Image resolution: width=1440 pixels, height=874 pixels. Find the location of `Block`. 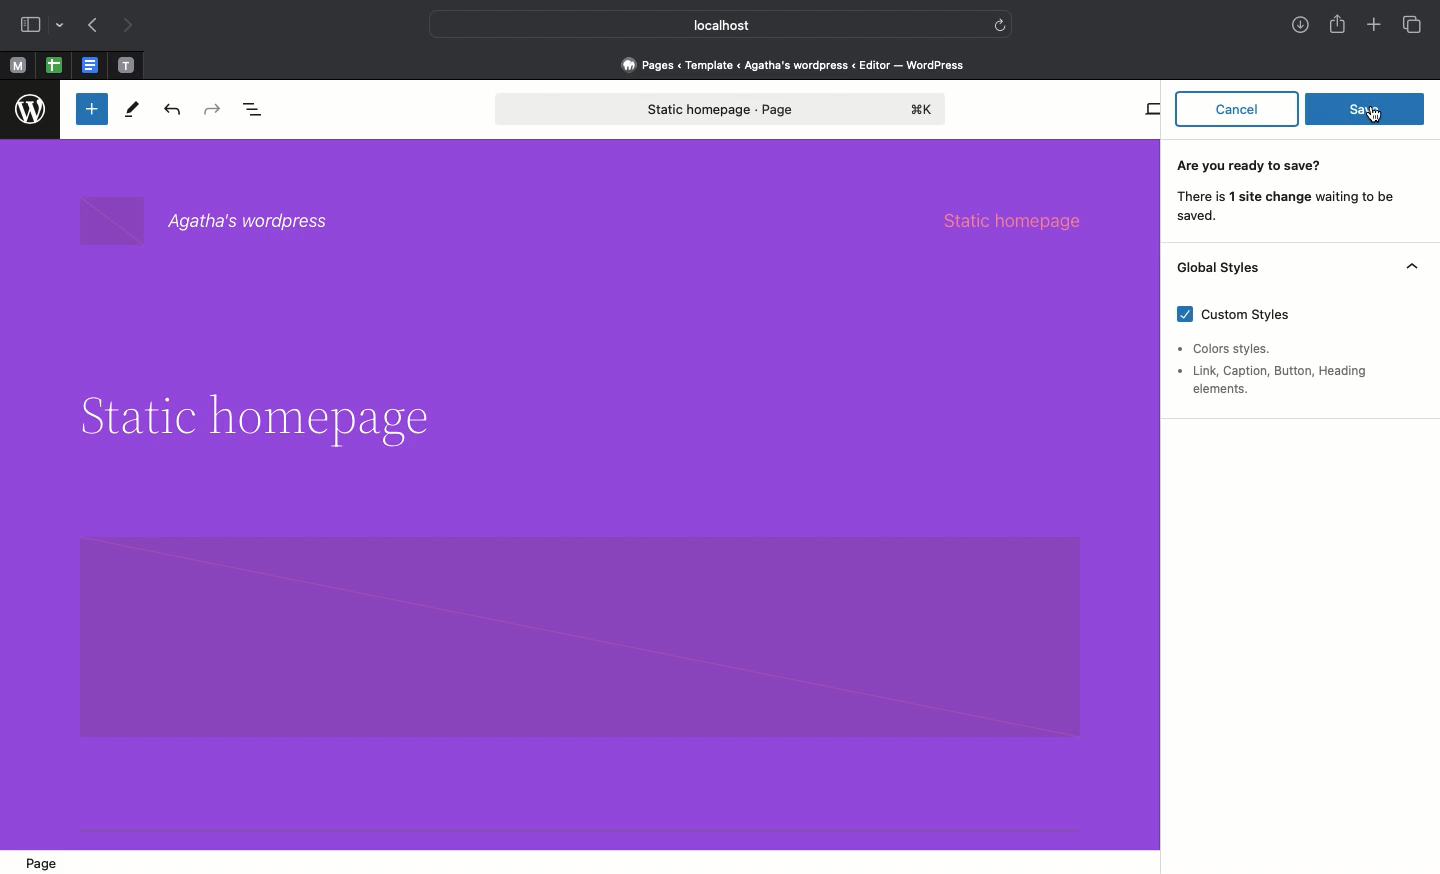

Block is located at coordinates (579, 633).